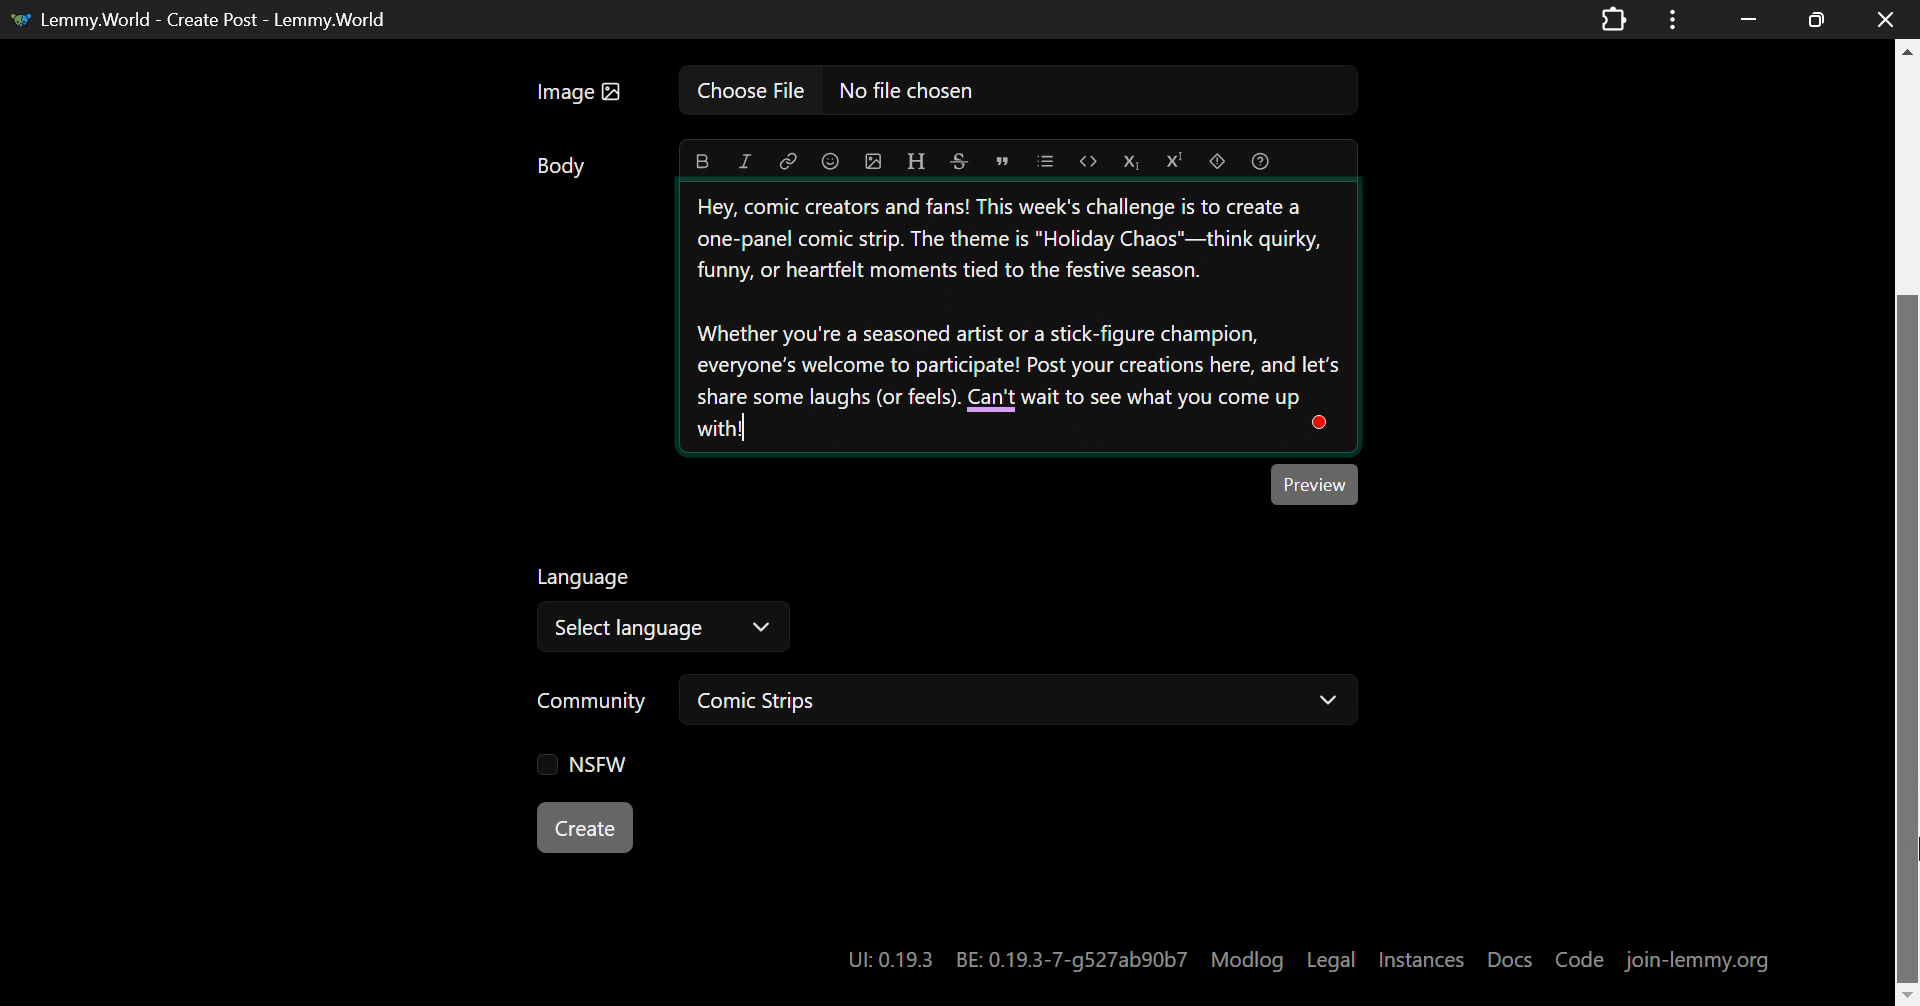 The image size is (1920, 1006). I want to click on italic, so click(745, 163).